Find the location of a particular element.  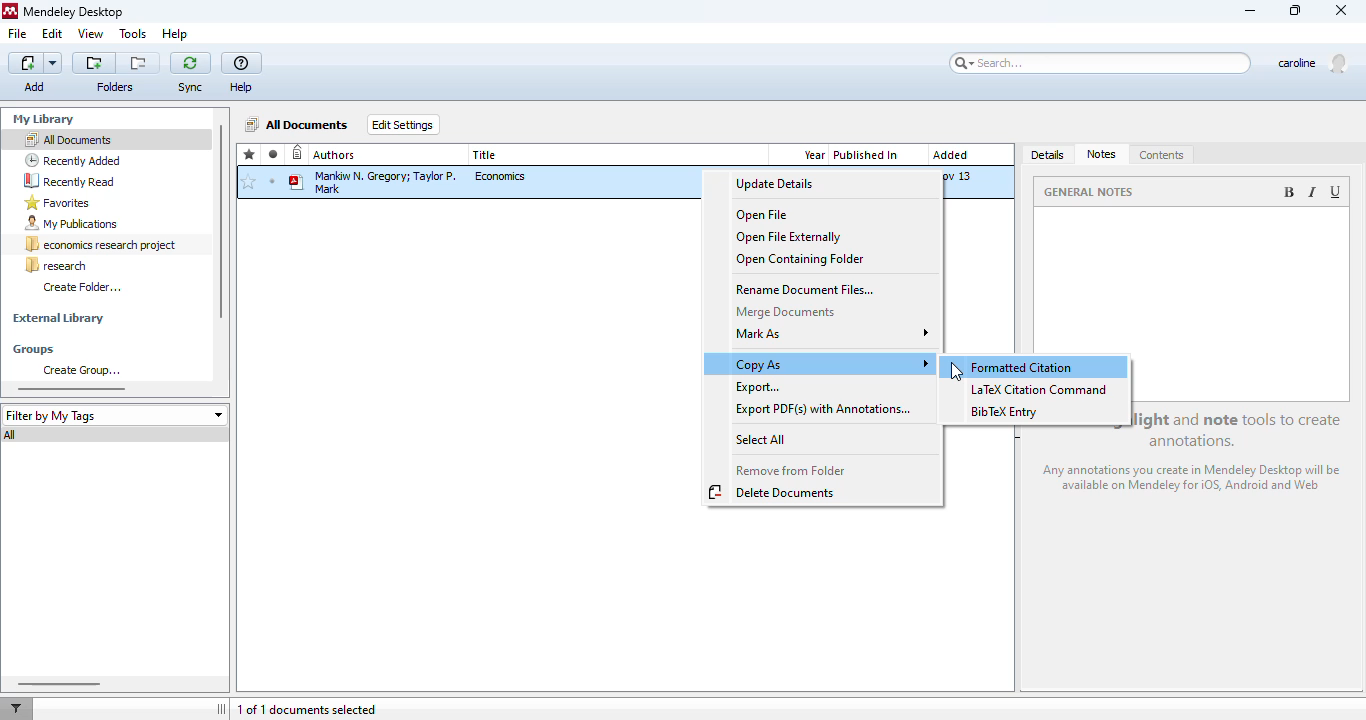

sync is located at coordinates (190, 62).